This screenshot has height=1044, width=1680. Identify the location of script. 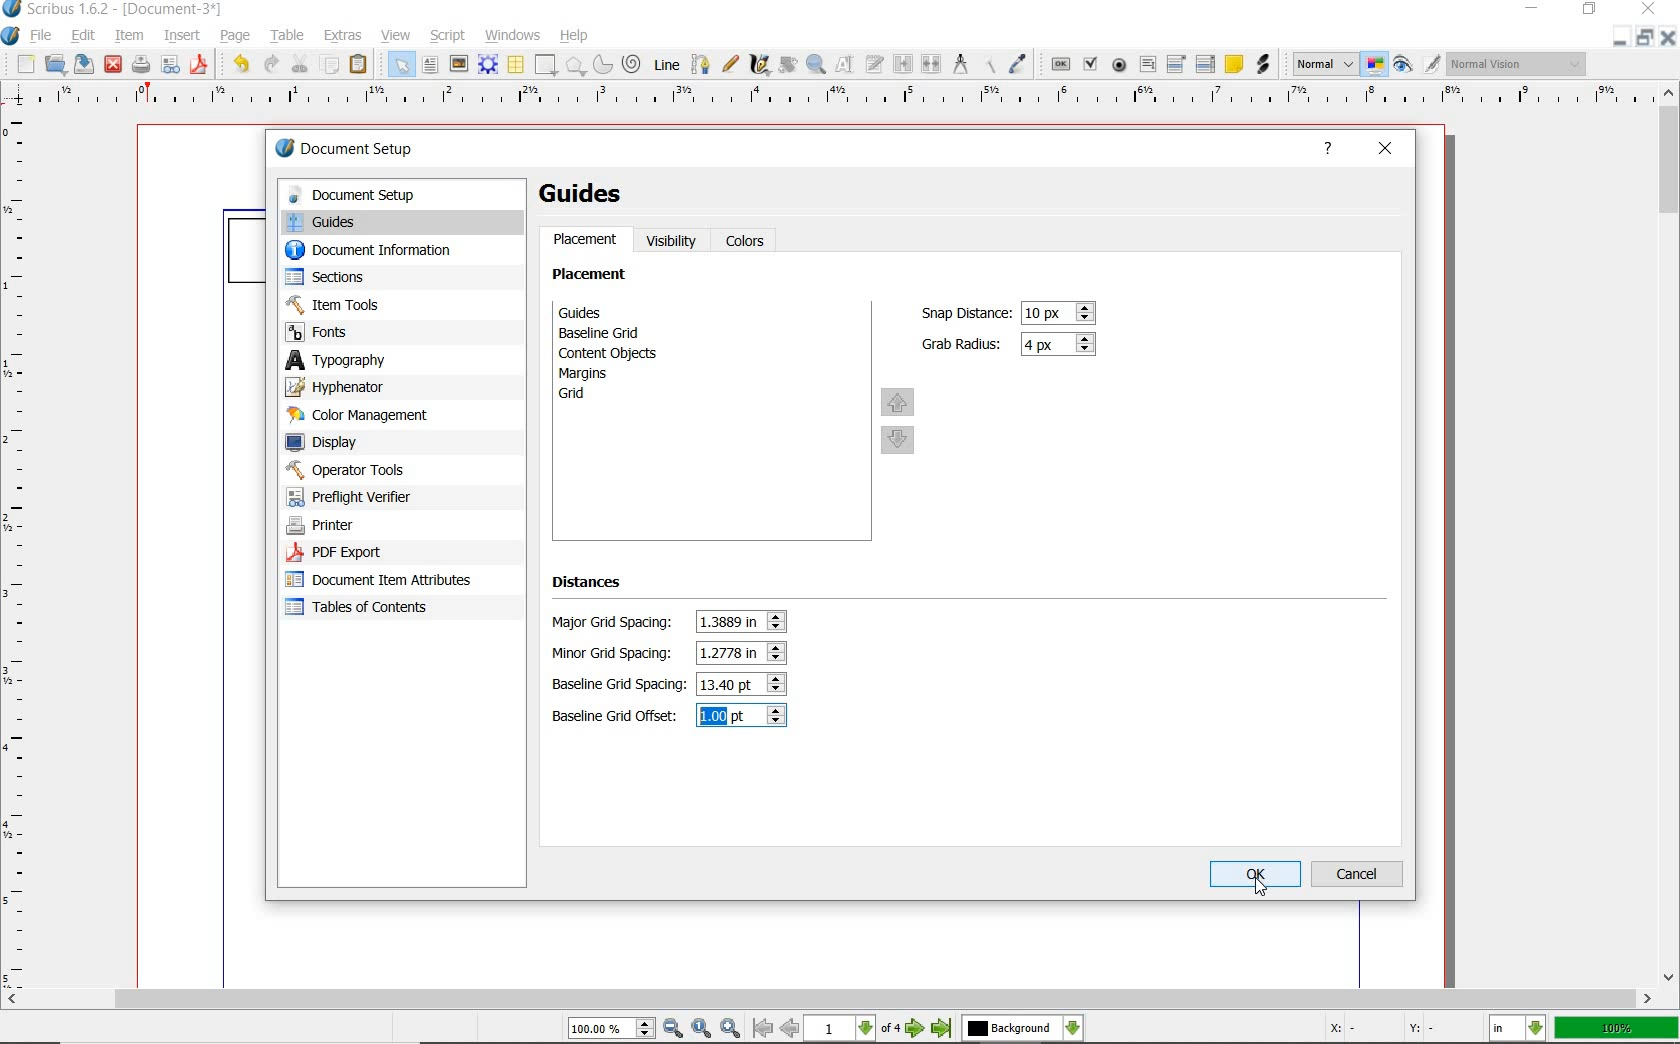
(449, 35).